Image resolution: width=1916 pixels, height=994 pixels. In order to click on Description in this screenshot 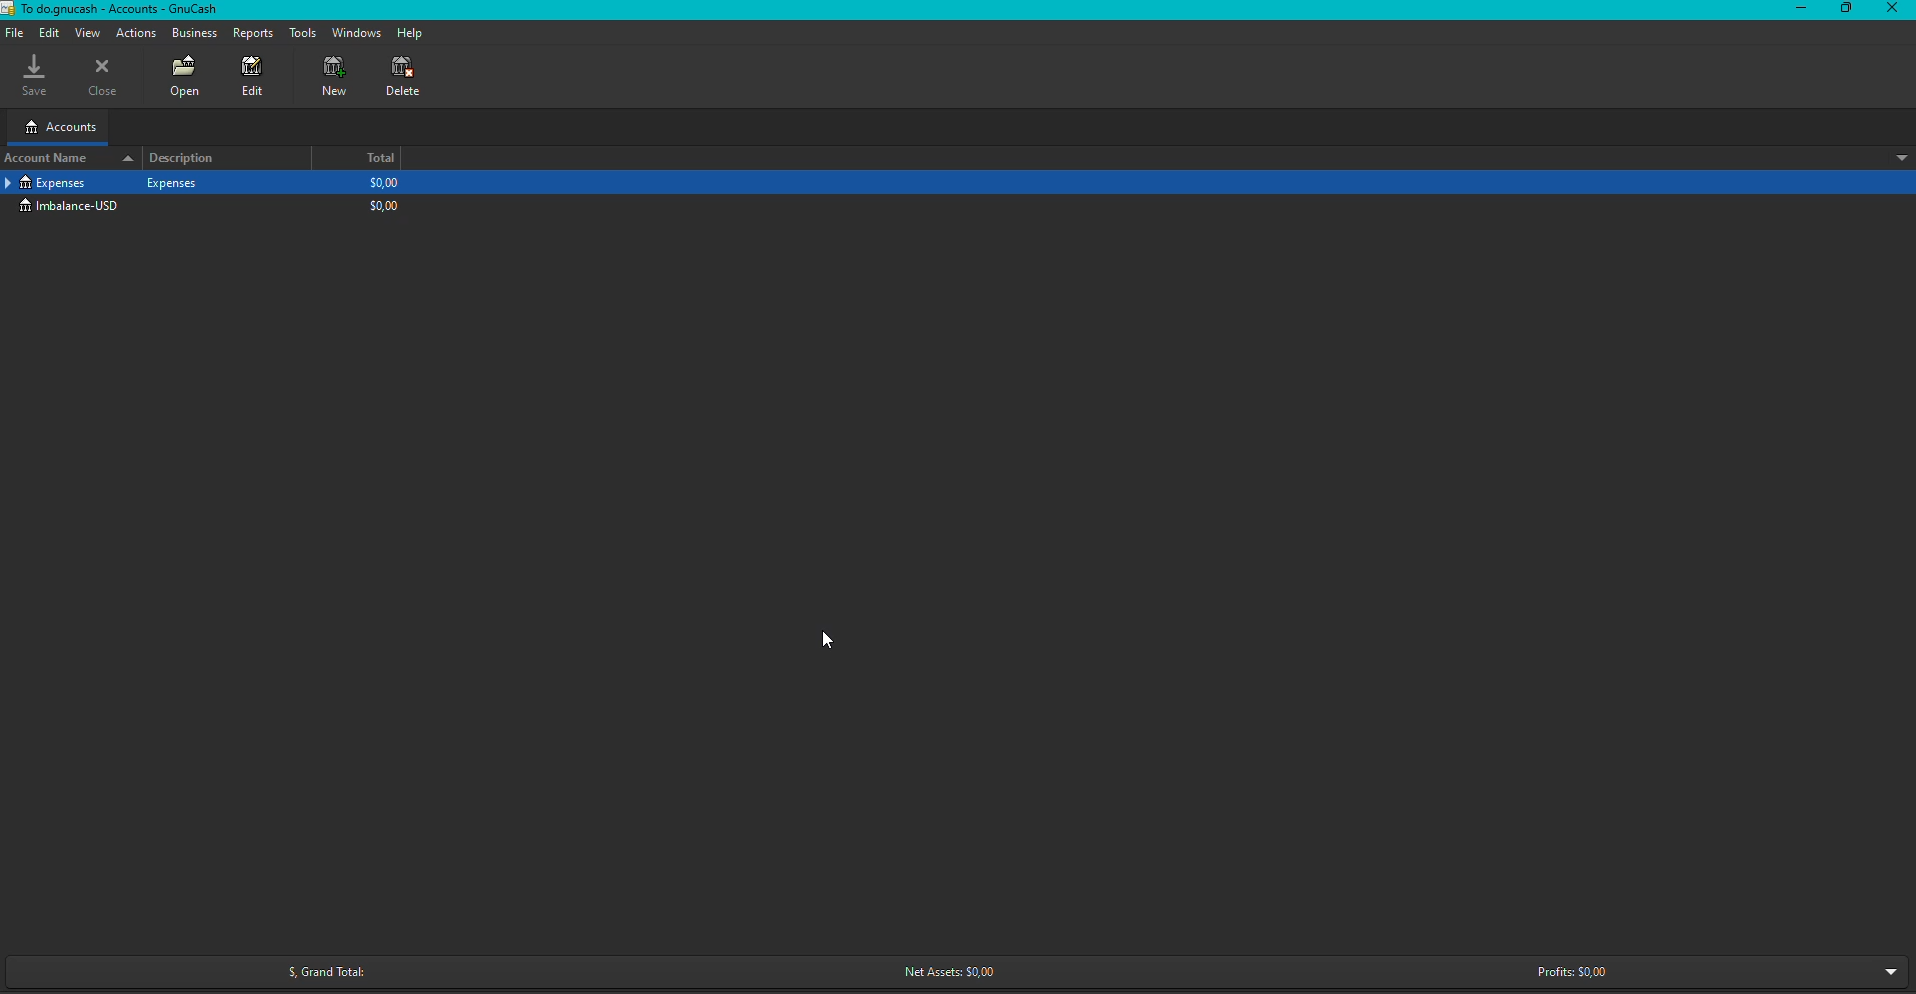, I will do `click(190, 158)`.